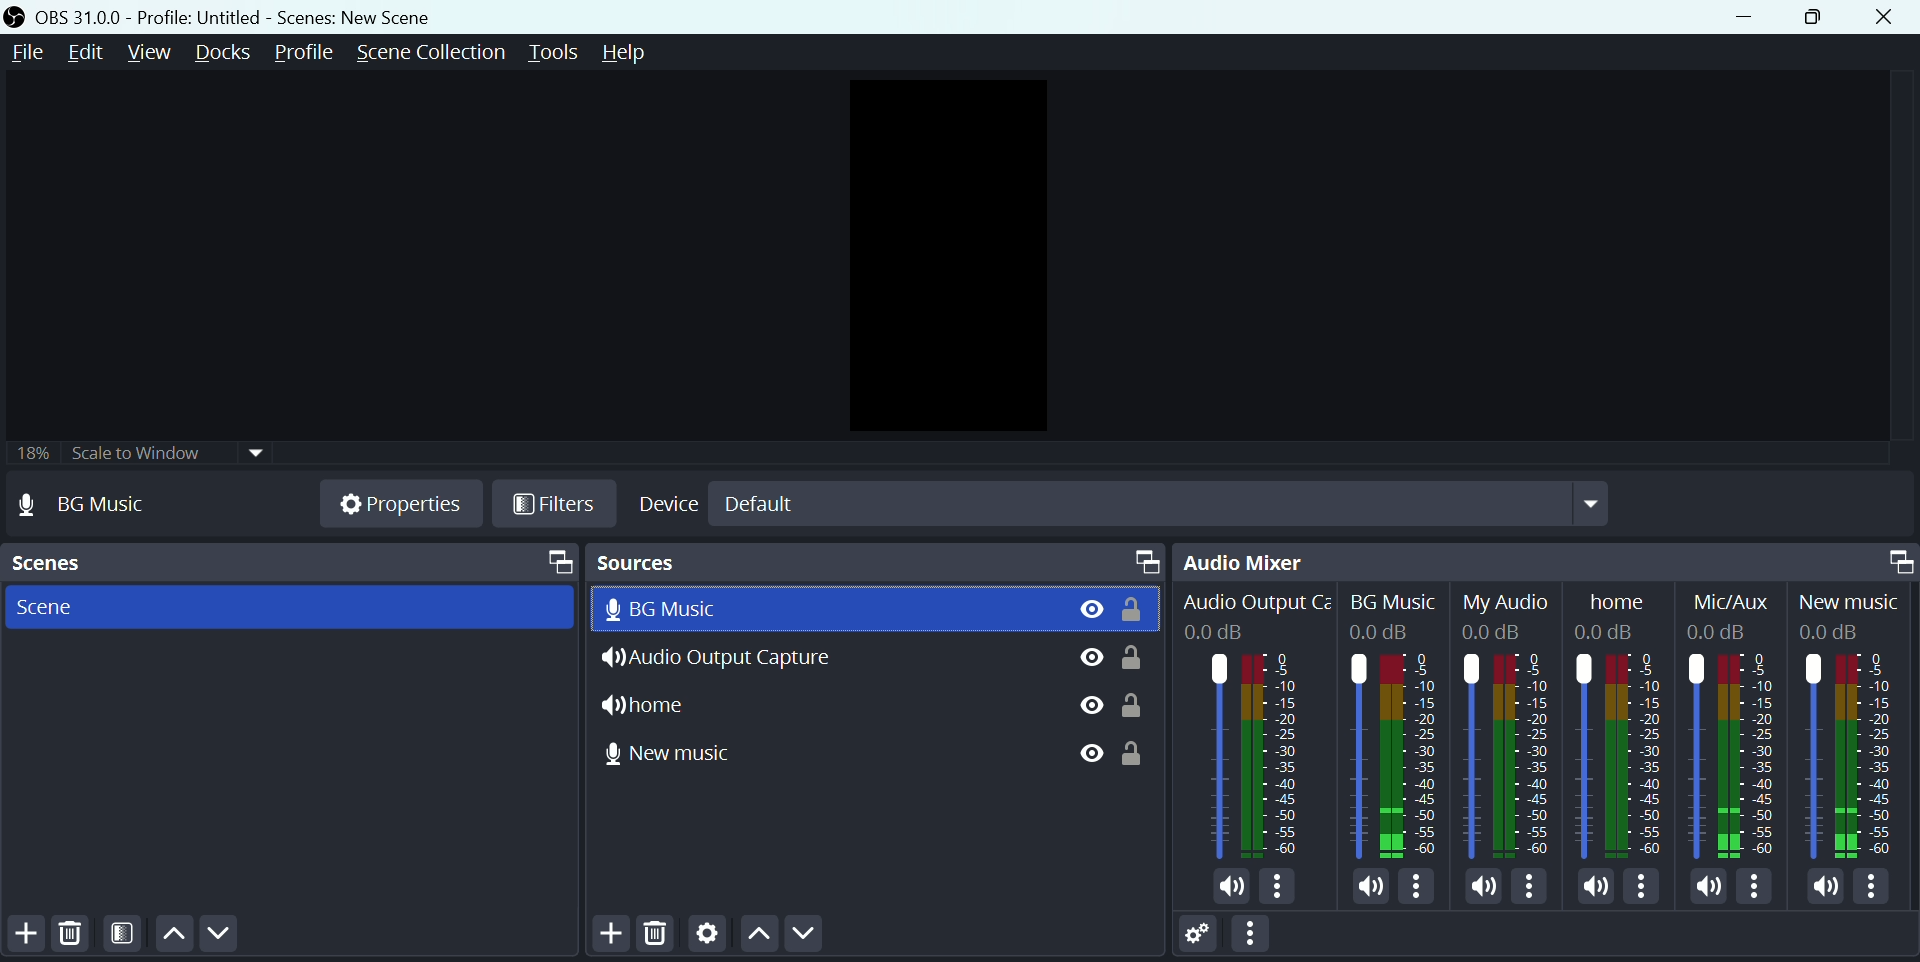 The width and height of the screenshot is (1920, 962). Describe the element at coordinates (688, 702) in the screenshot. I see `Home` at that location.